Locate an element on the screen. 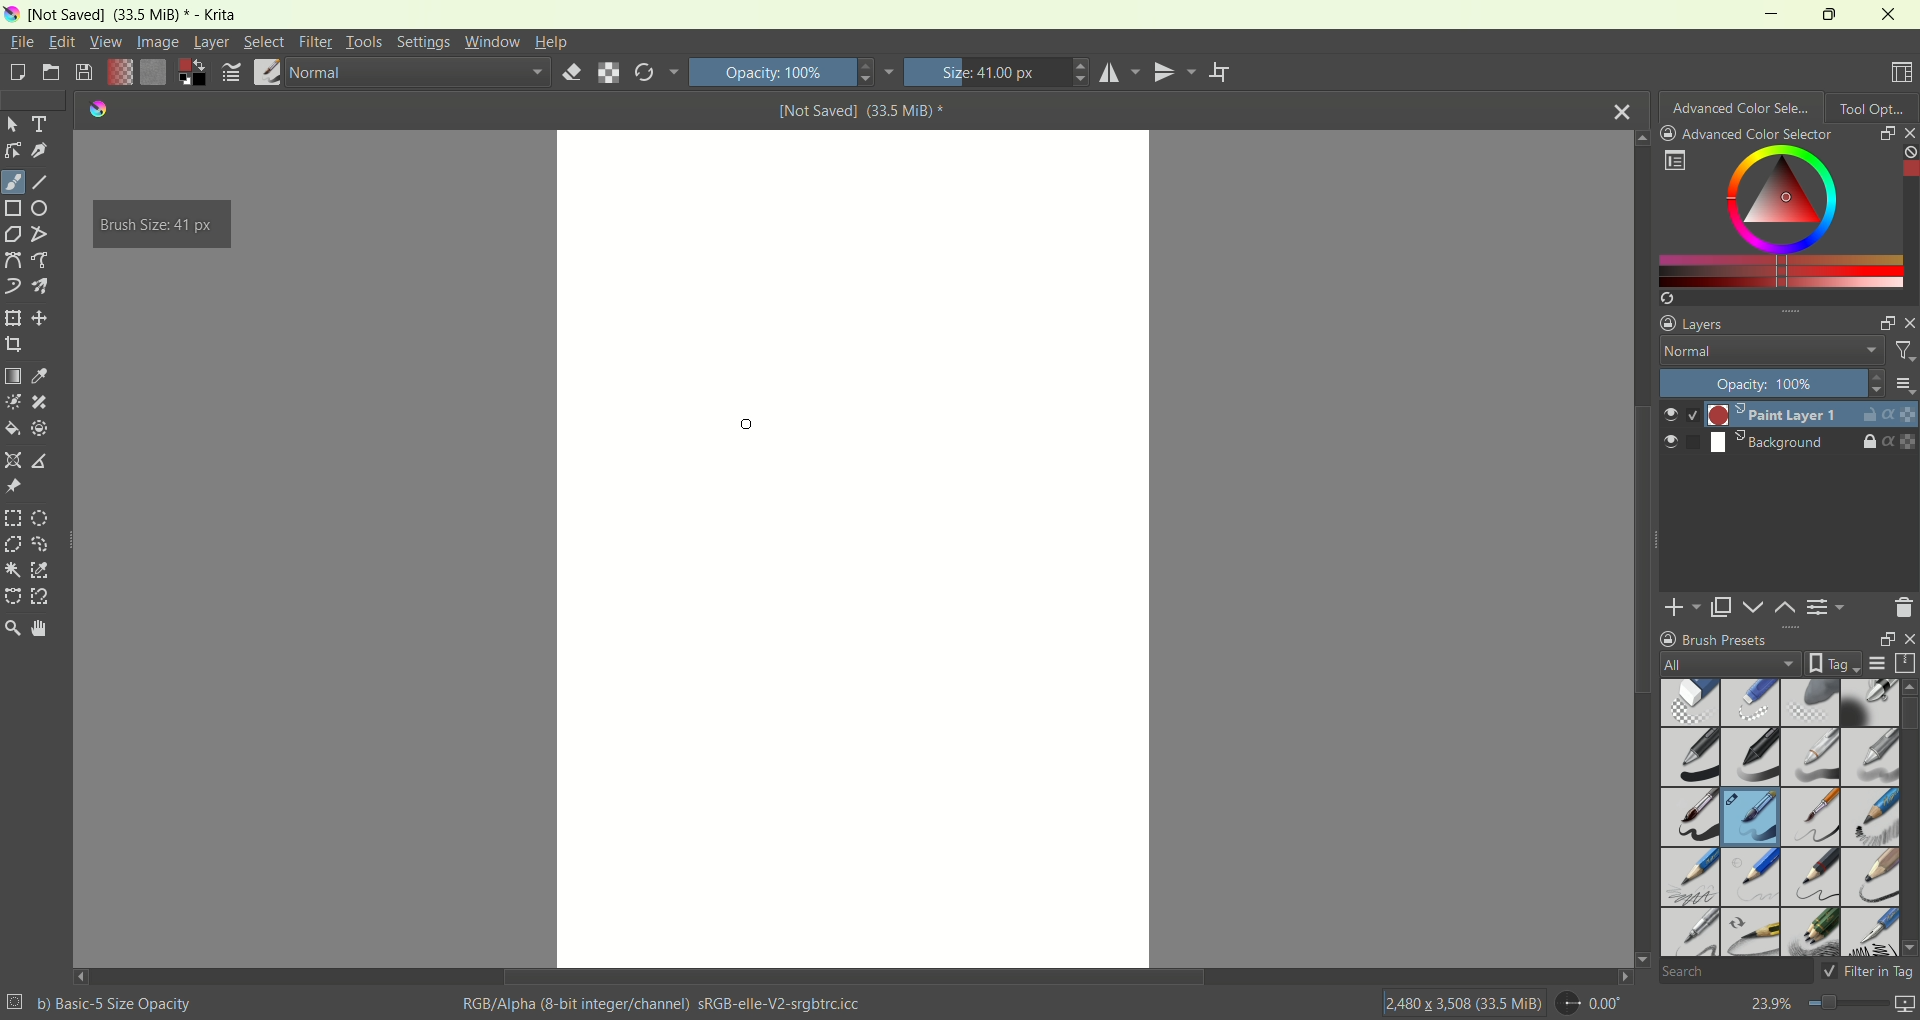 The image size is (1920, 1020). brush is located at coordinates (268, 74).